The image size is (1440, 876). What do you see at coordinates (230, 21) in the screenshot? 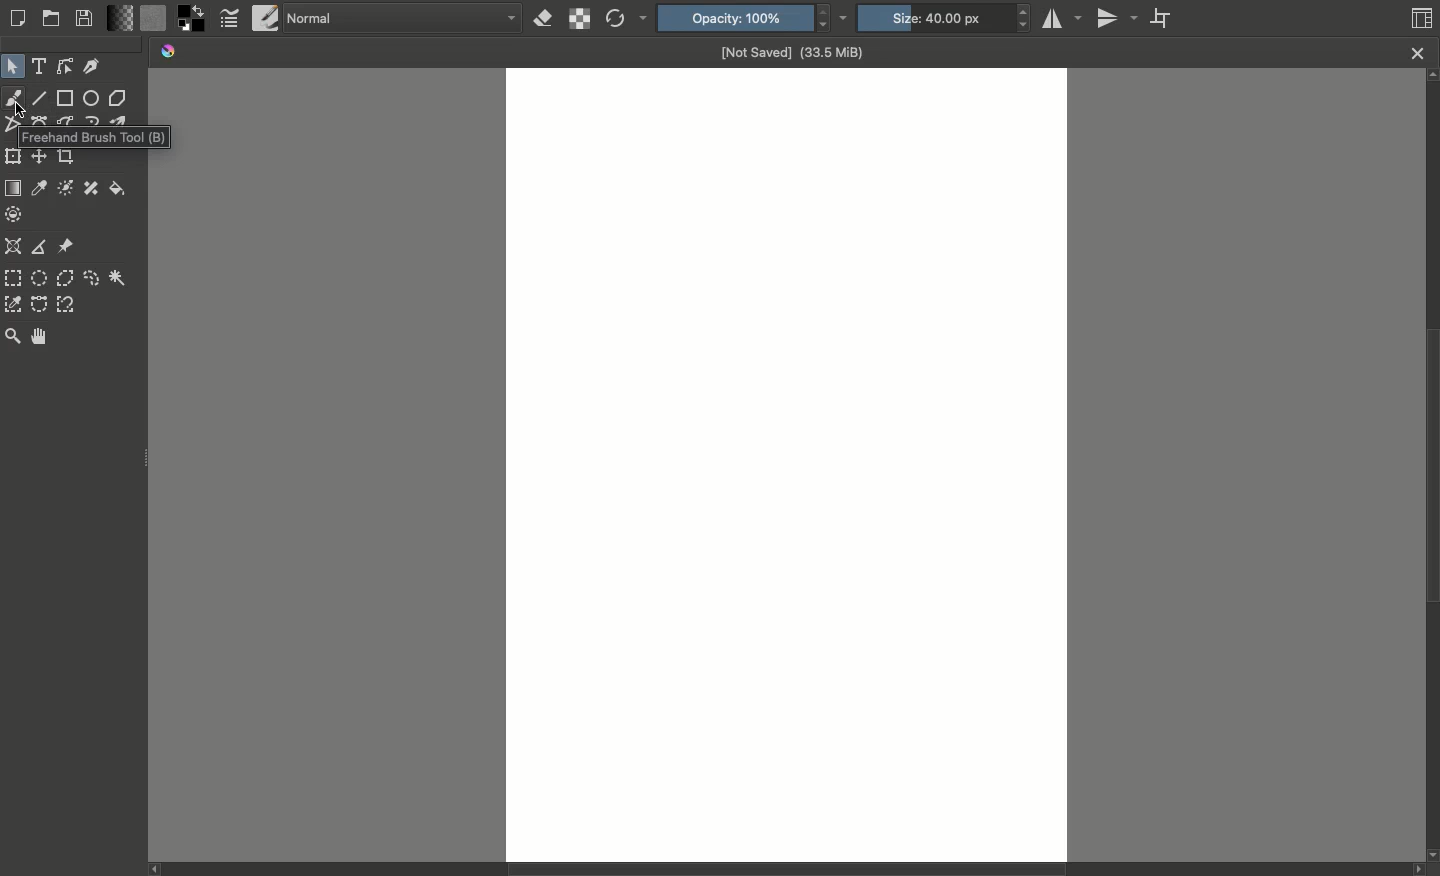
I see `Edit brush settings` at bounding box center [230, 21].